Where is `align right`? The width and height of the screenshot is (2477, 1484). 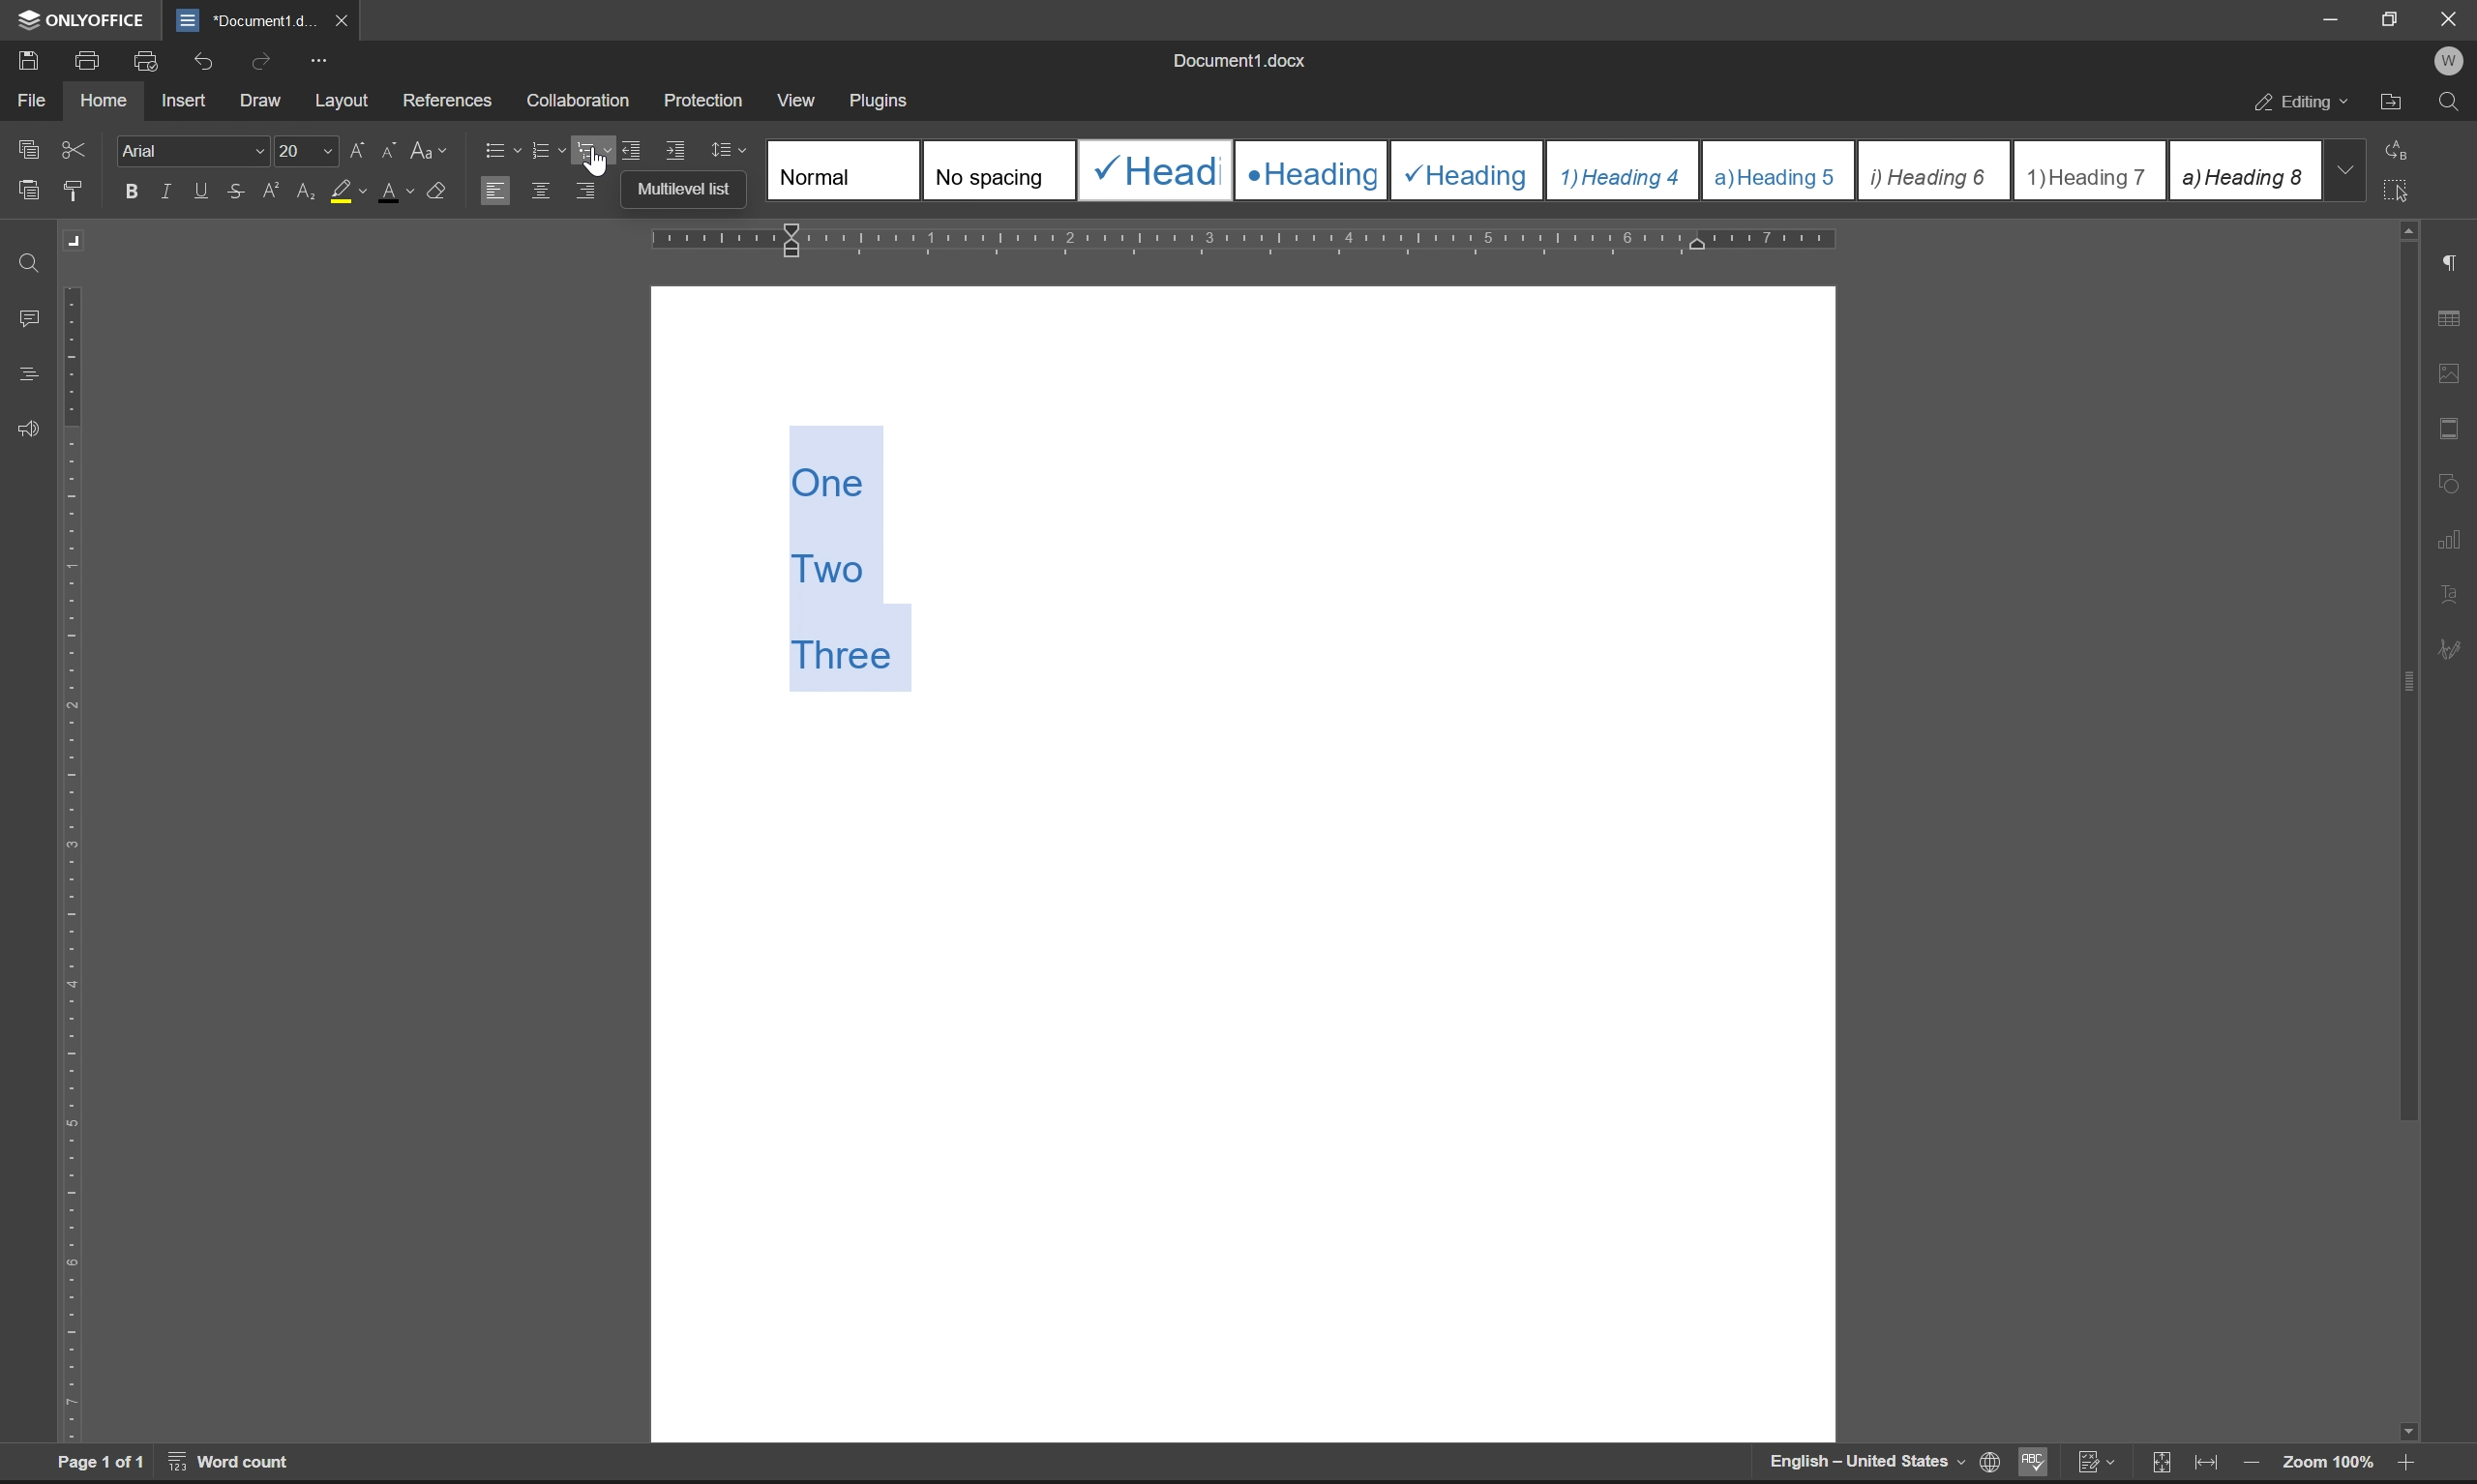 align right is located at coordinates (588, 189).